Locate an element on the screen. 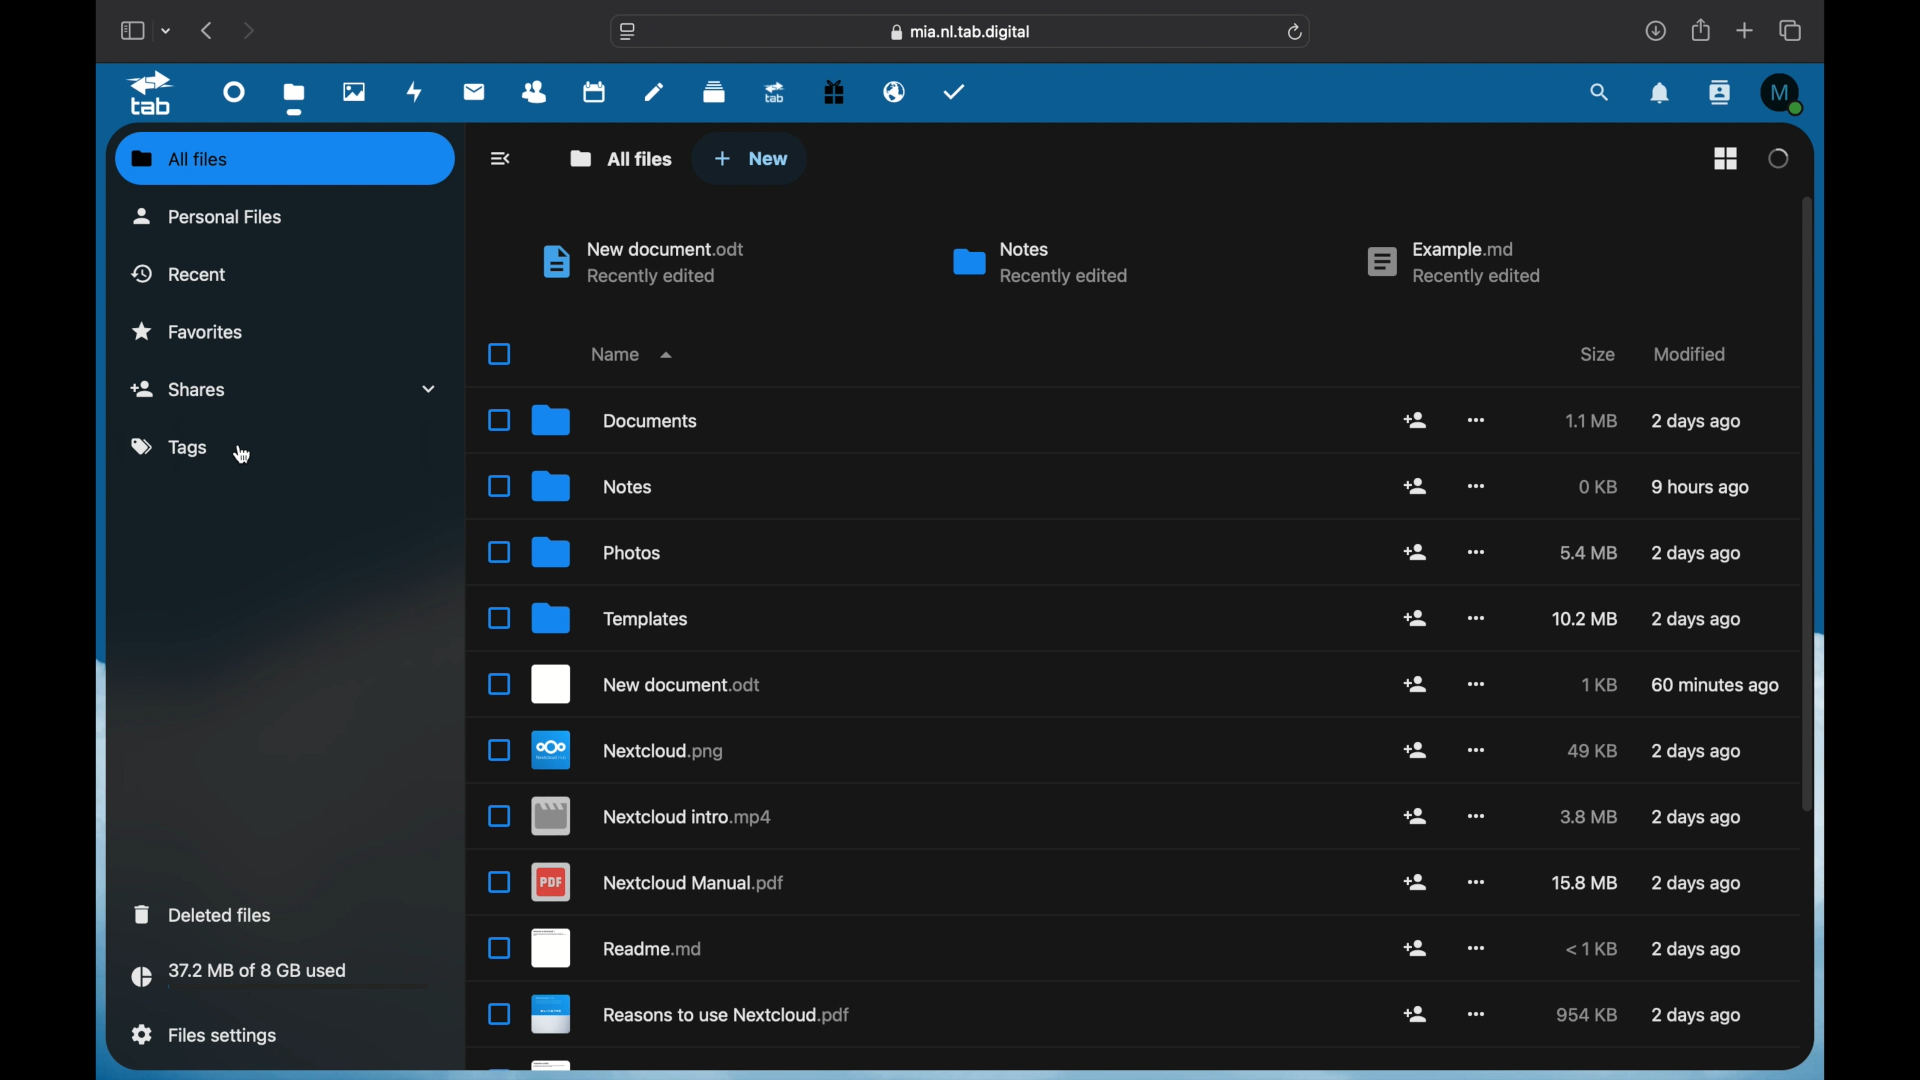 The width and height of the screenshot is (1920, 1080). photos is located at coordinates (598, 552).